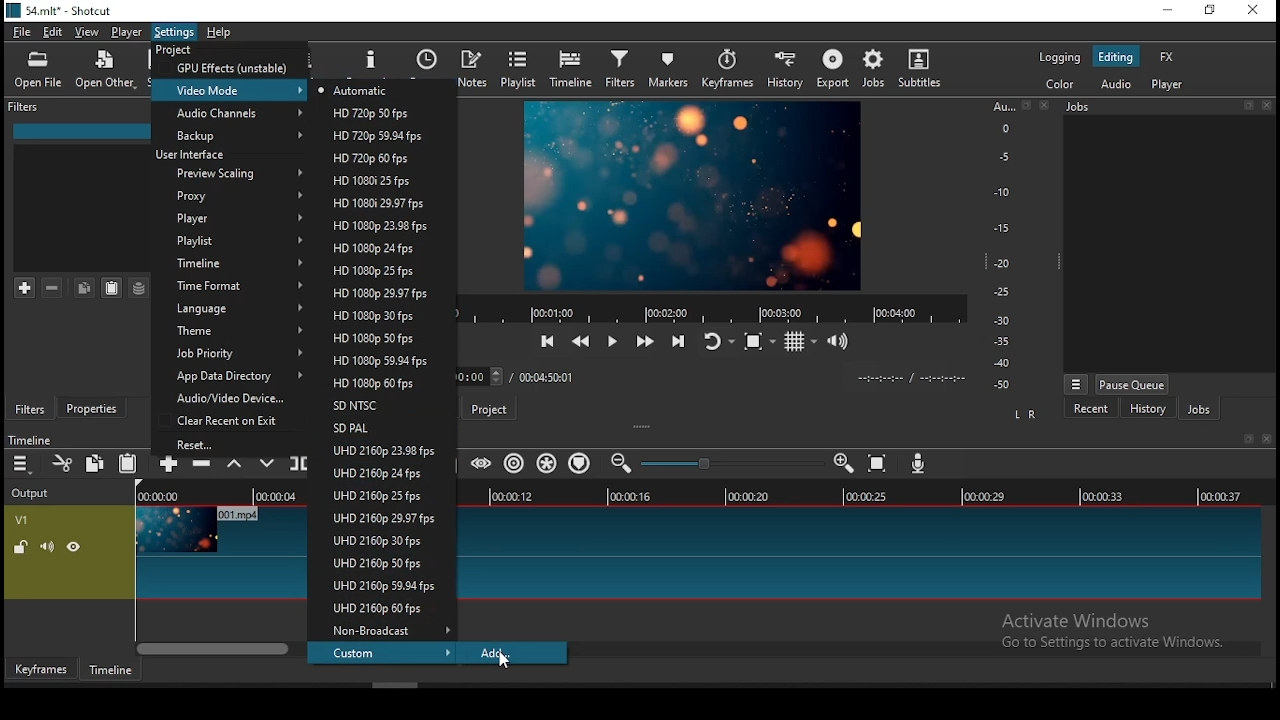  I want to click on play/pause, so click(612, 342).